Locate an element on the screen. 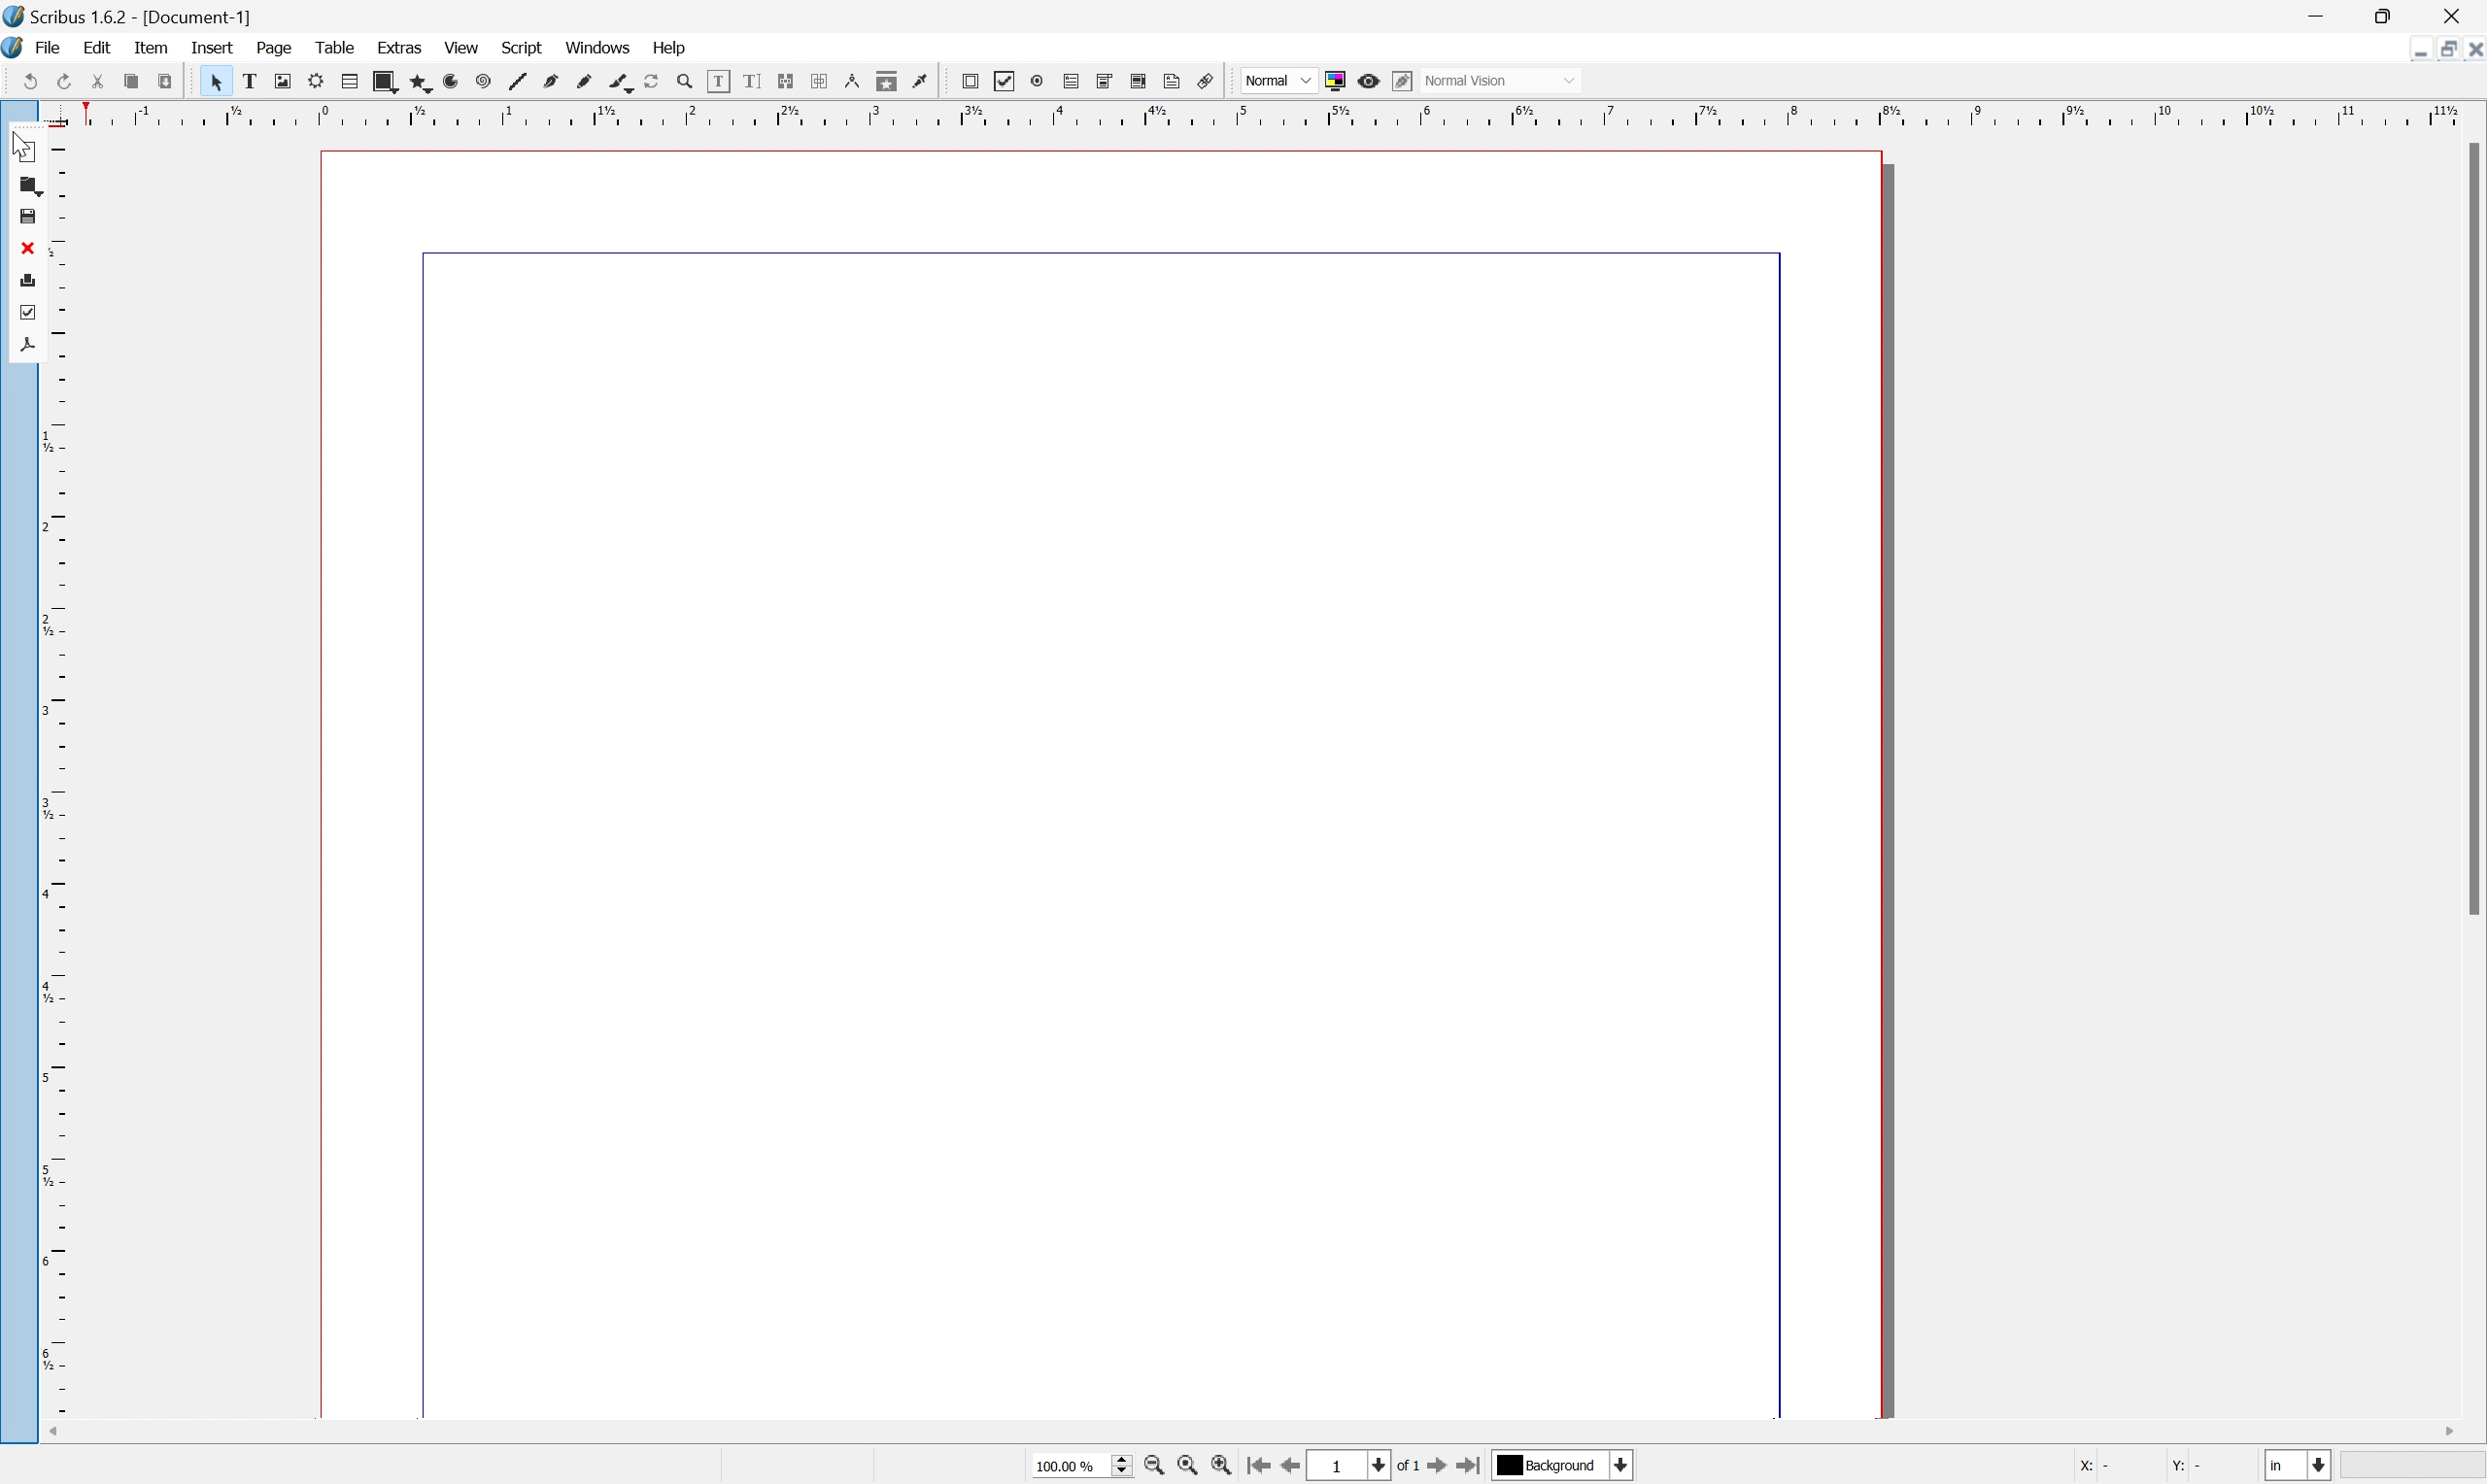 The image size is (2487, 1484). bezier curve is located at coordinates (783, 79).